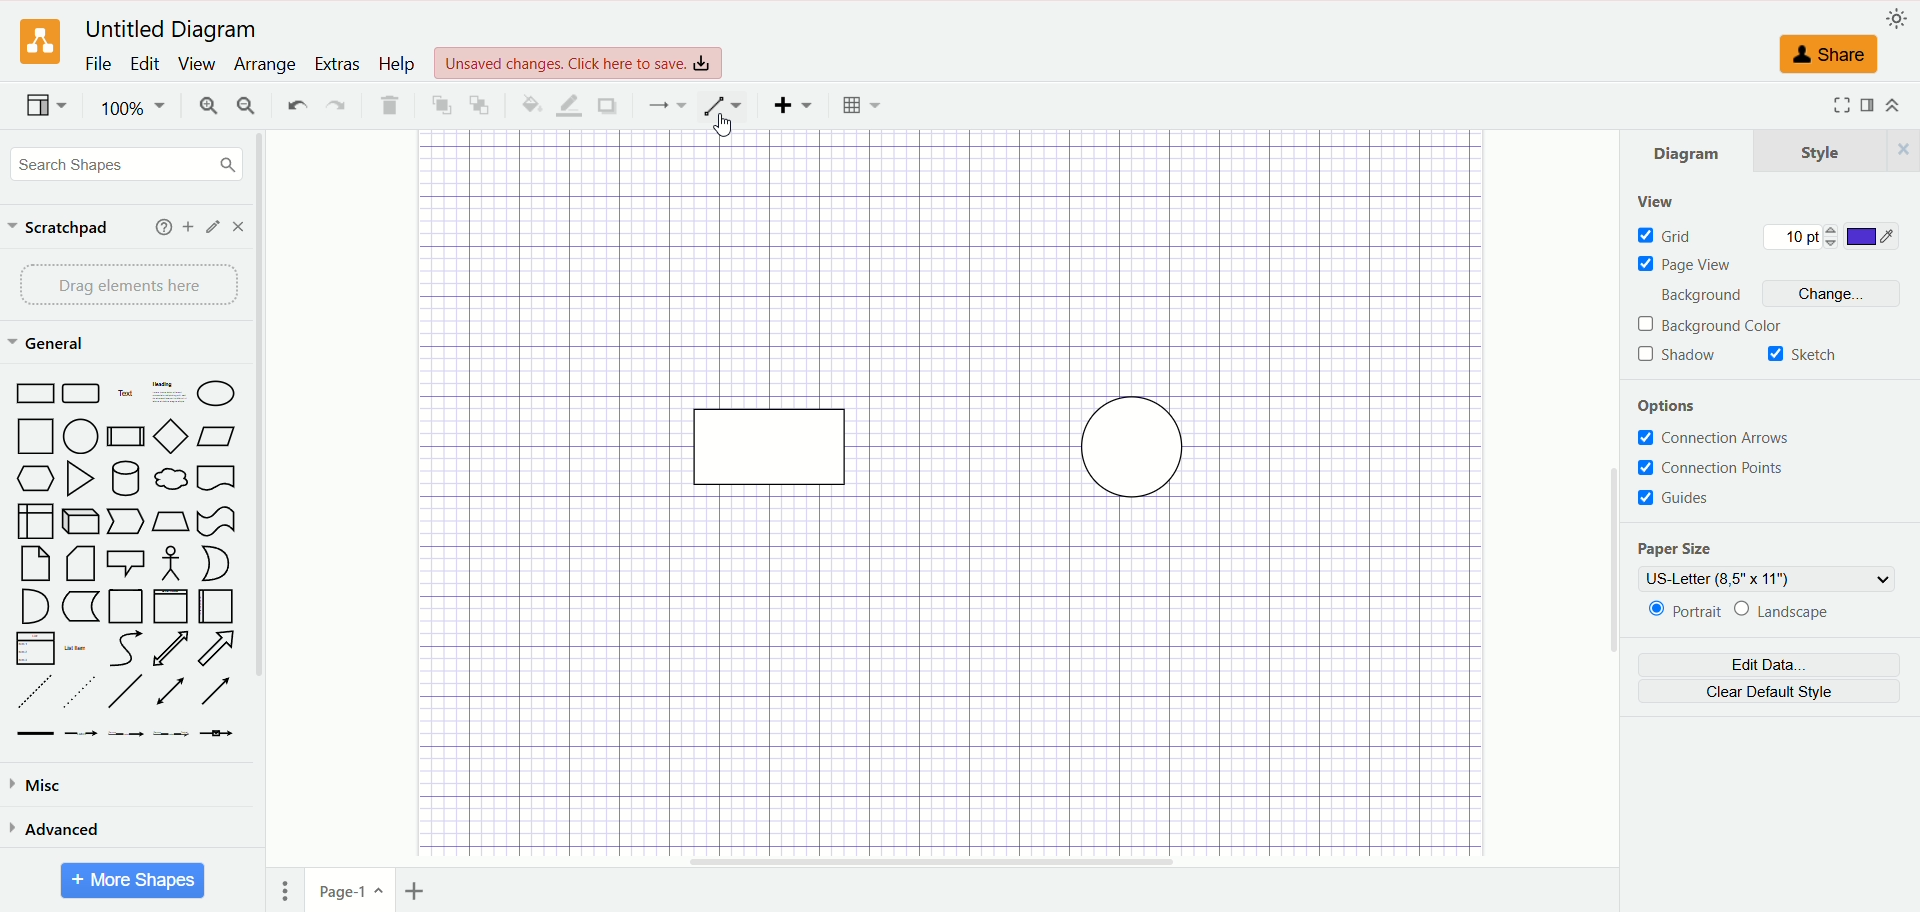 The height and width of the screenshot is (912, 1920). What do you see at coordinates (134, 107) in the screenshot?
I see `100%` at bounding box center [134, 107].